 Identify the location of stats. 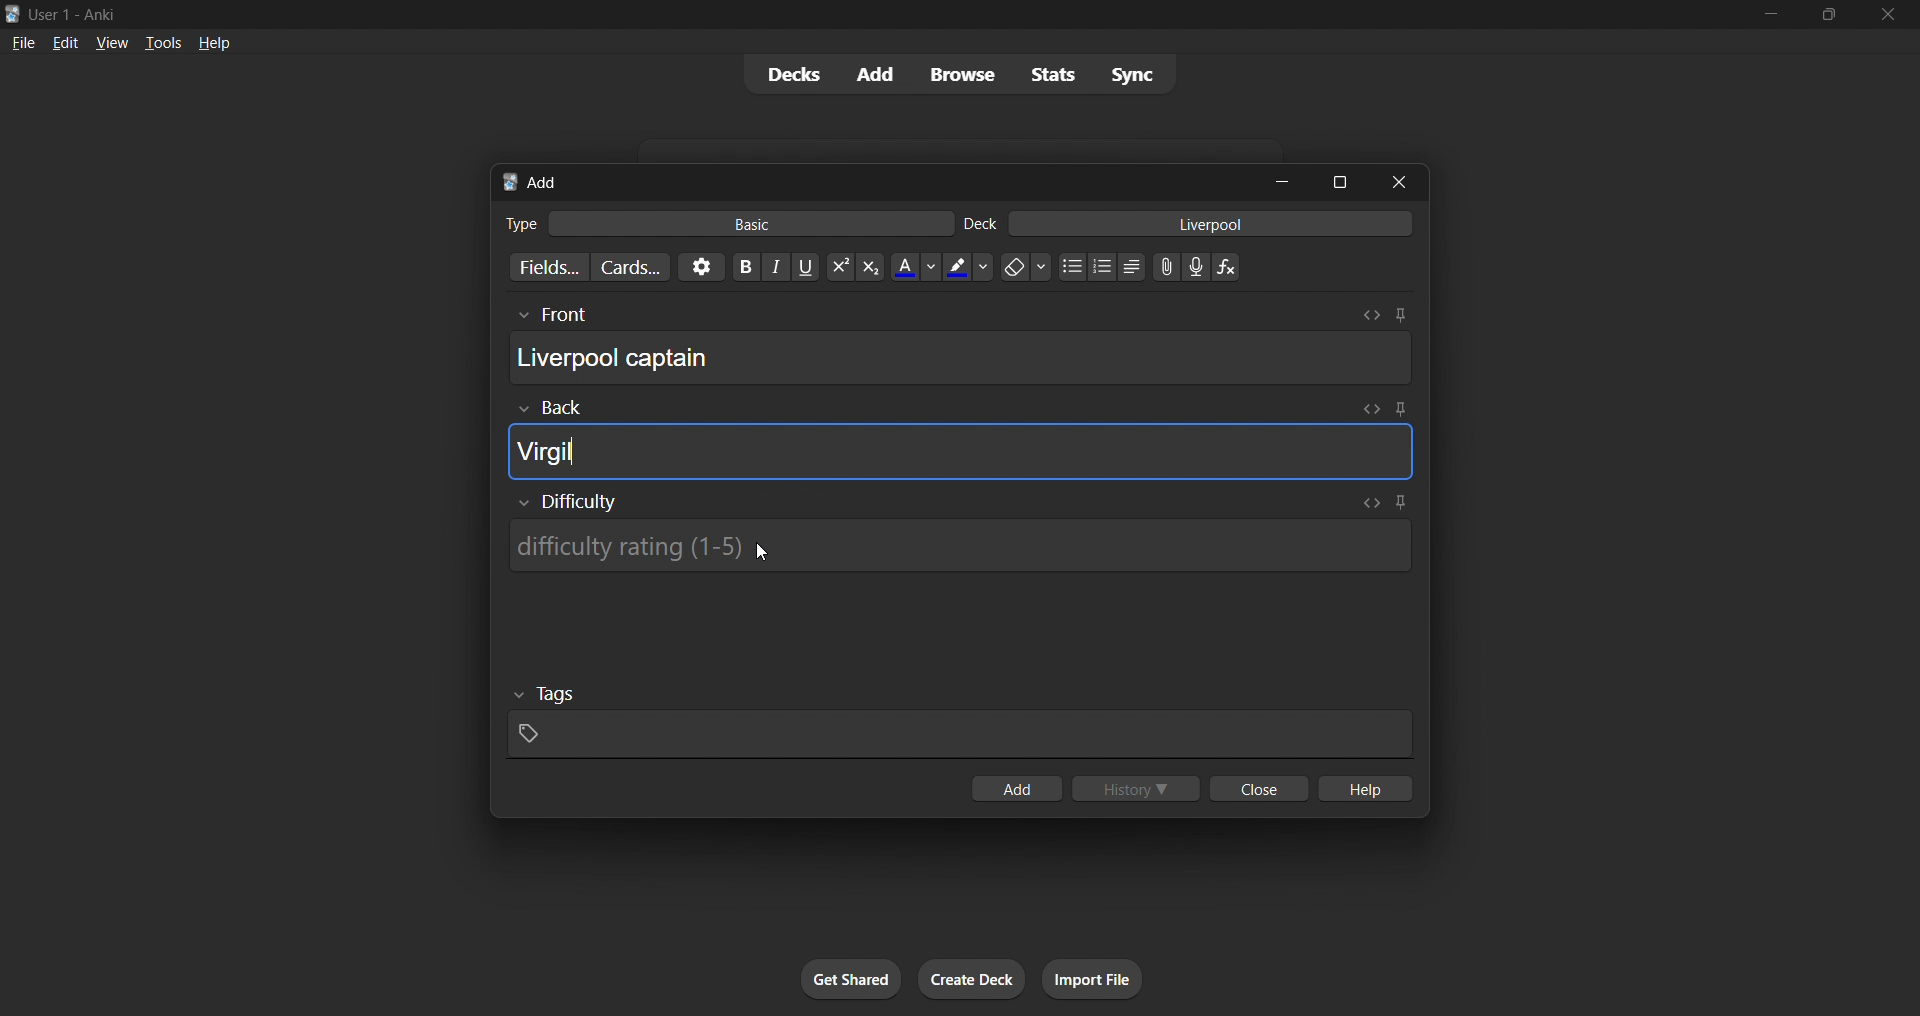
(1052, 74).